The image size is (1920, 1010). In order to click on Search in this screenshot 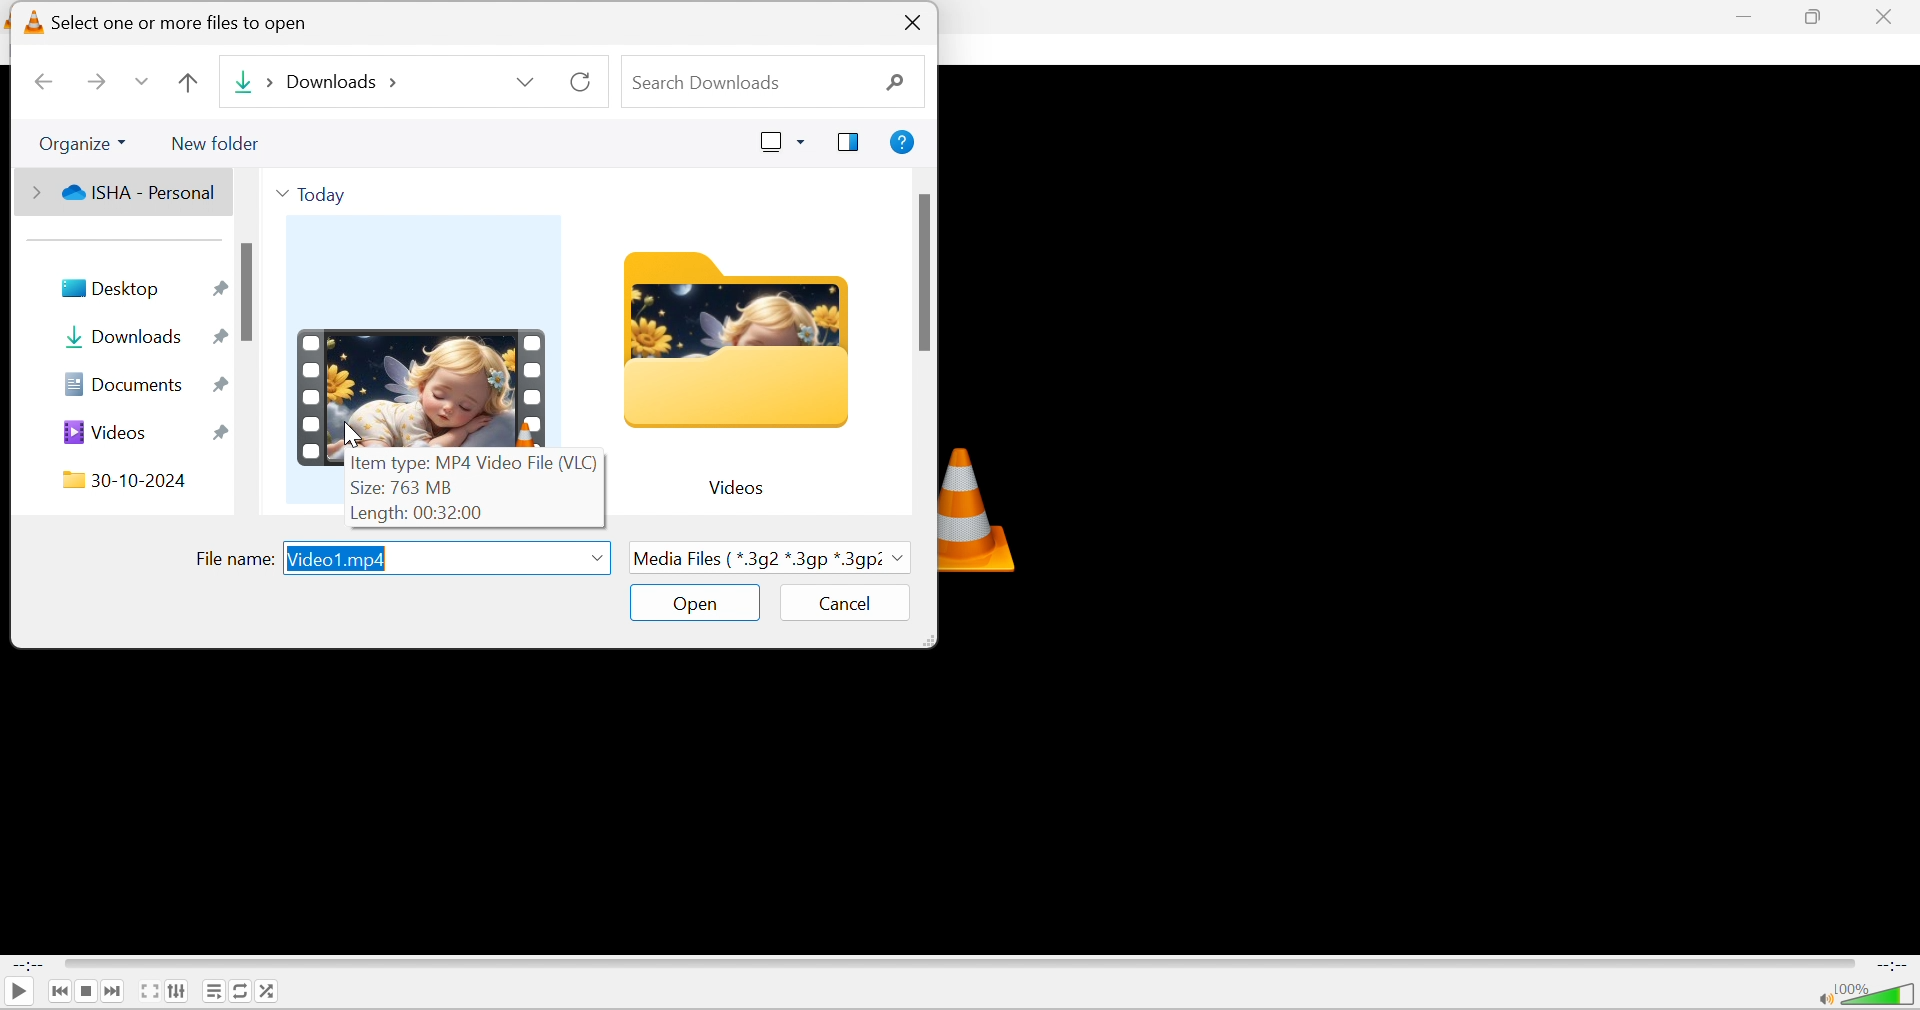, I will do `click(897, 83)`.